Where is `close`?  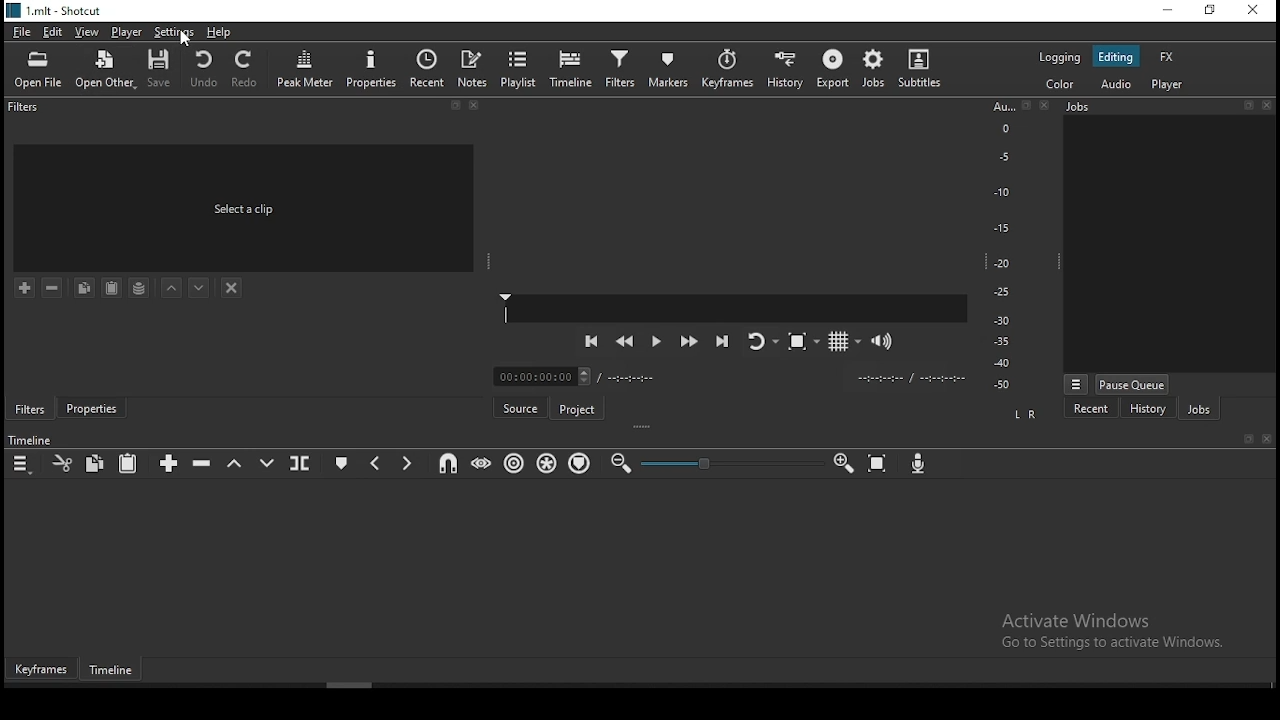
close is located at coordinates (1268, 440).